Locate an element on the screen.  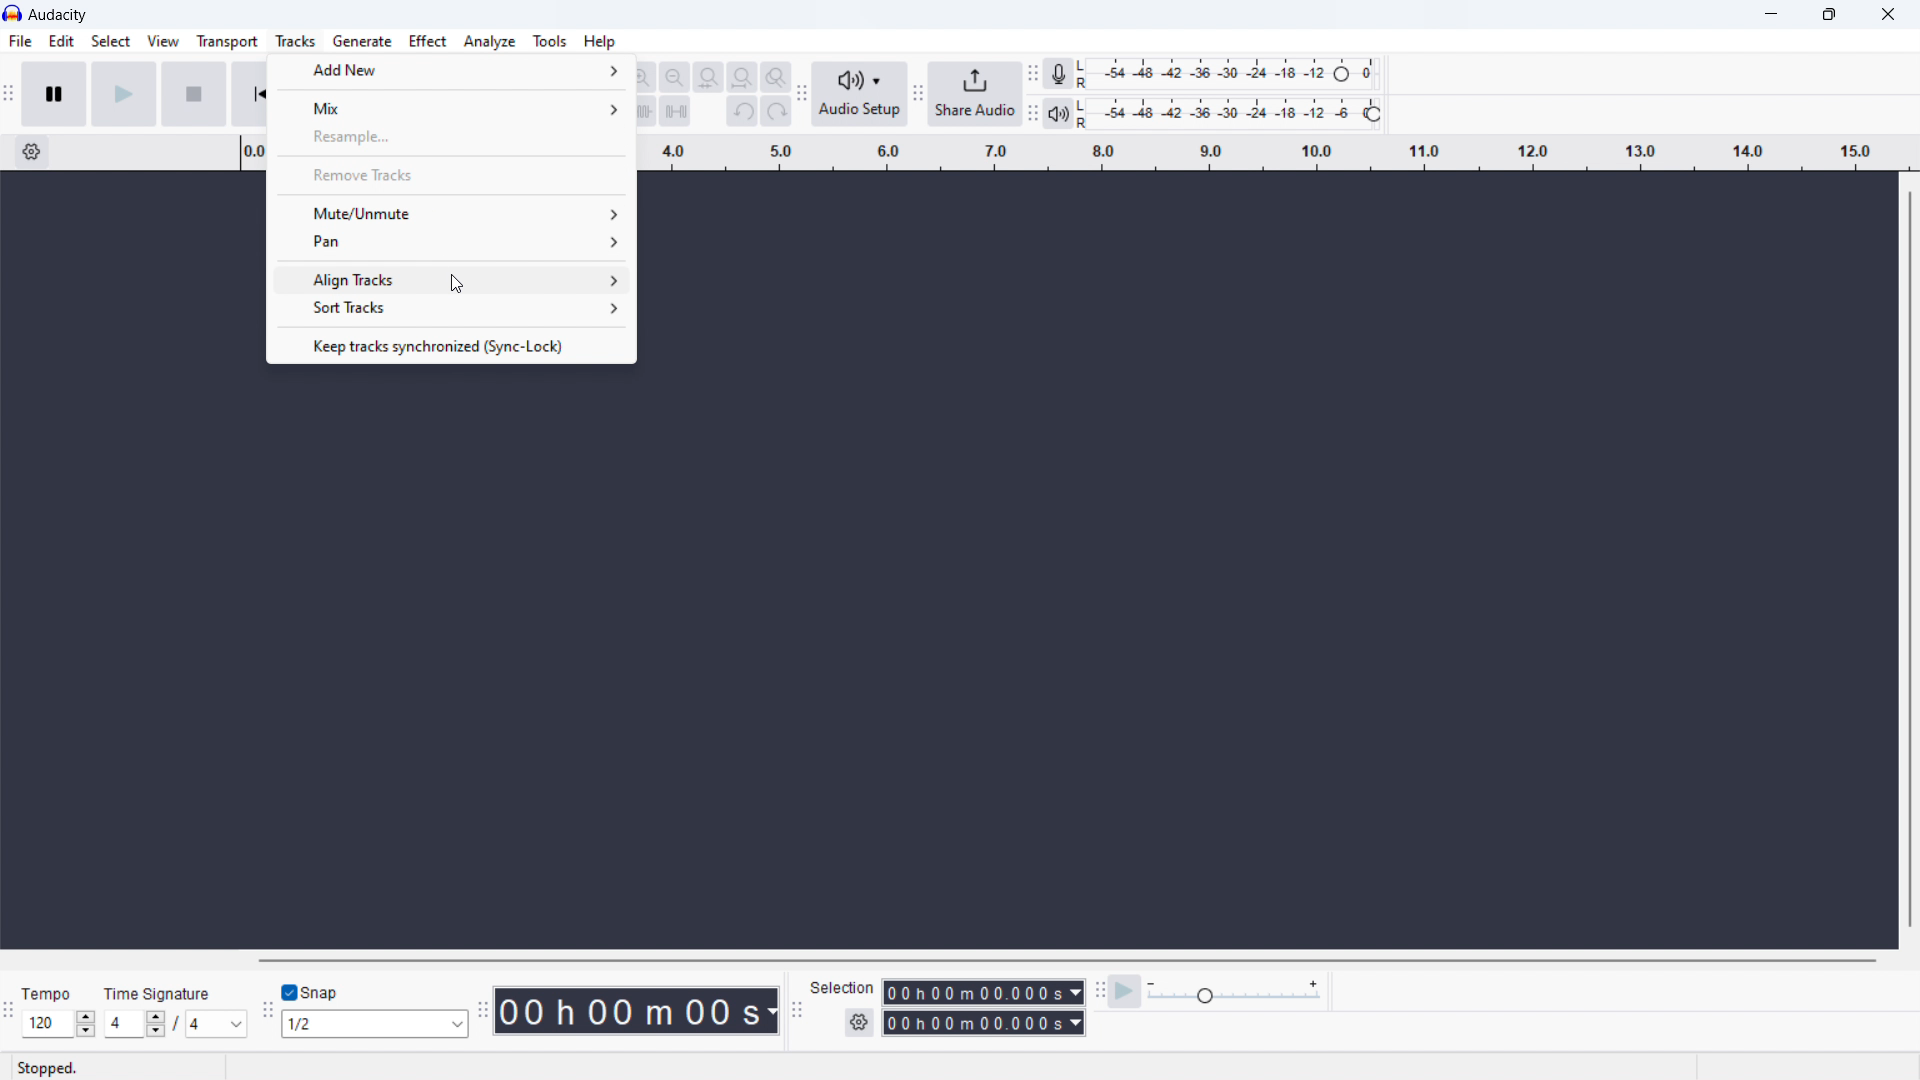
tools is located at coordinates (550, 41).